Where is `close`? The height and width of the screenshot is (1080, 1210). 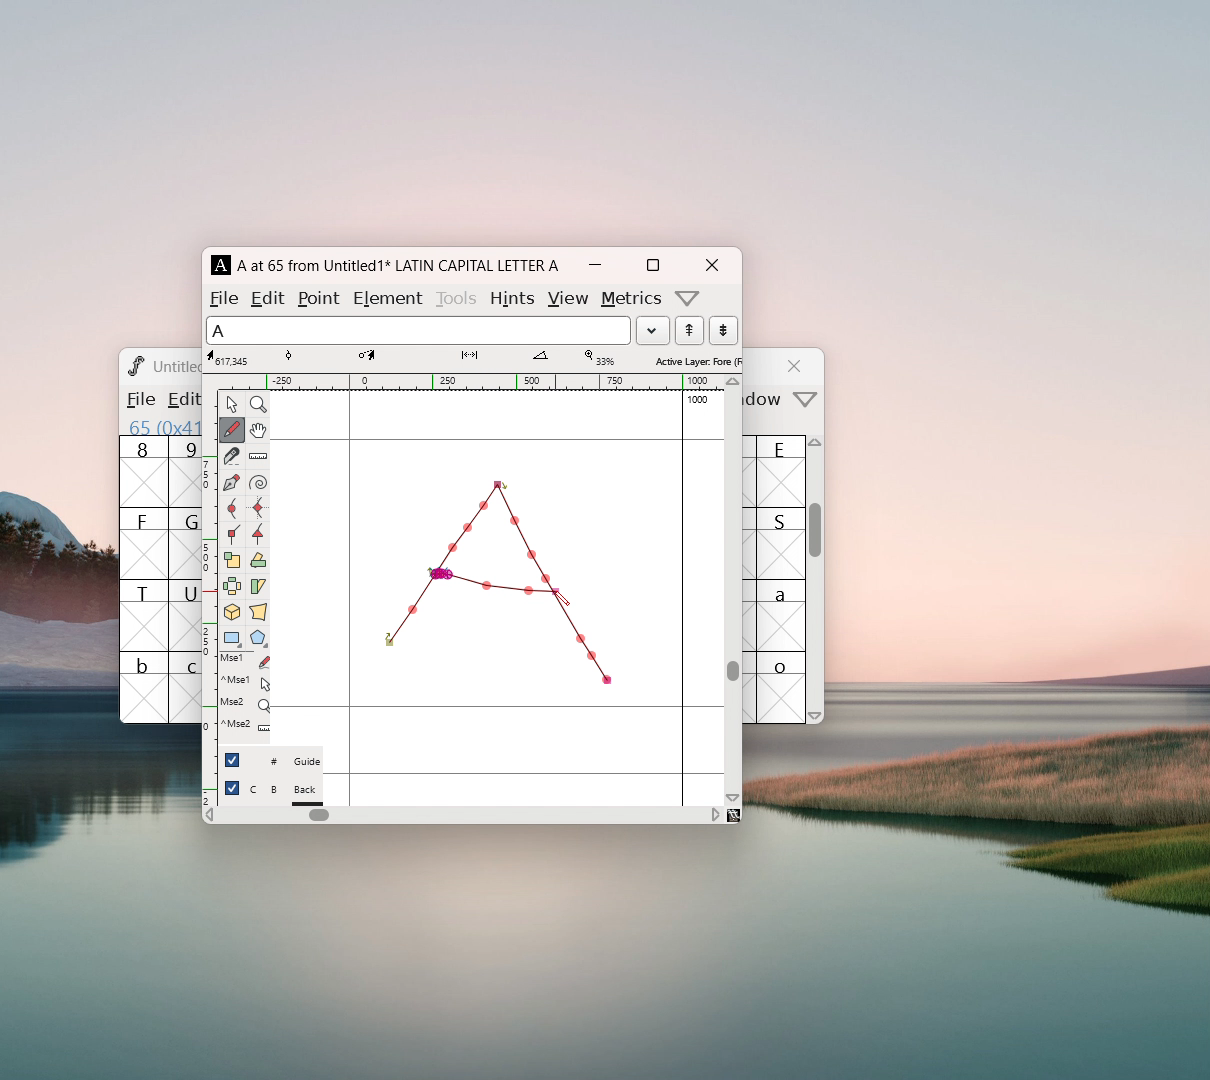
close is located at coordinates (711, 265).